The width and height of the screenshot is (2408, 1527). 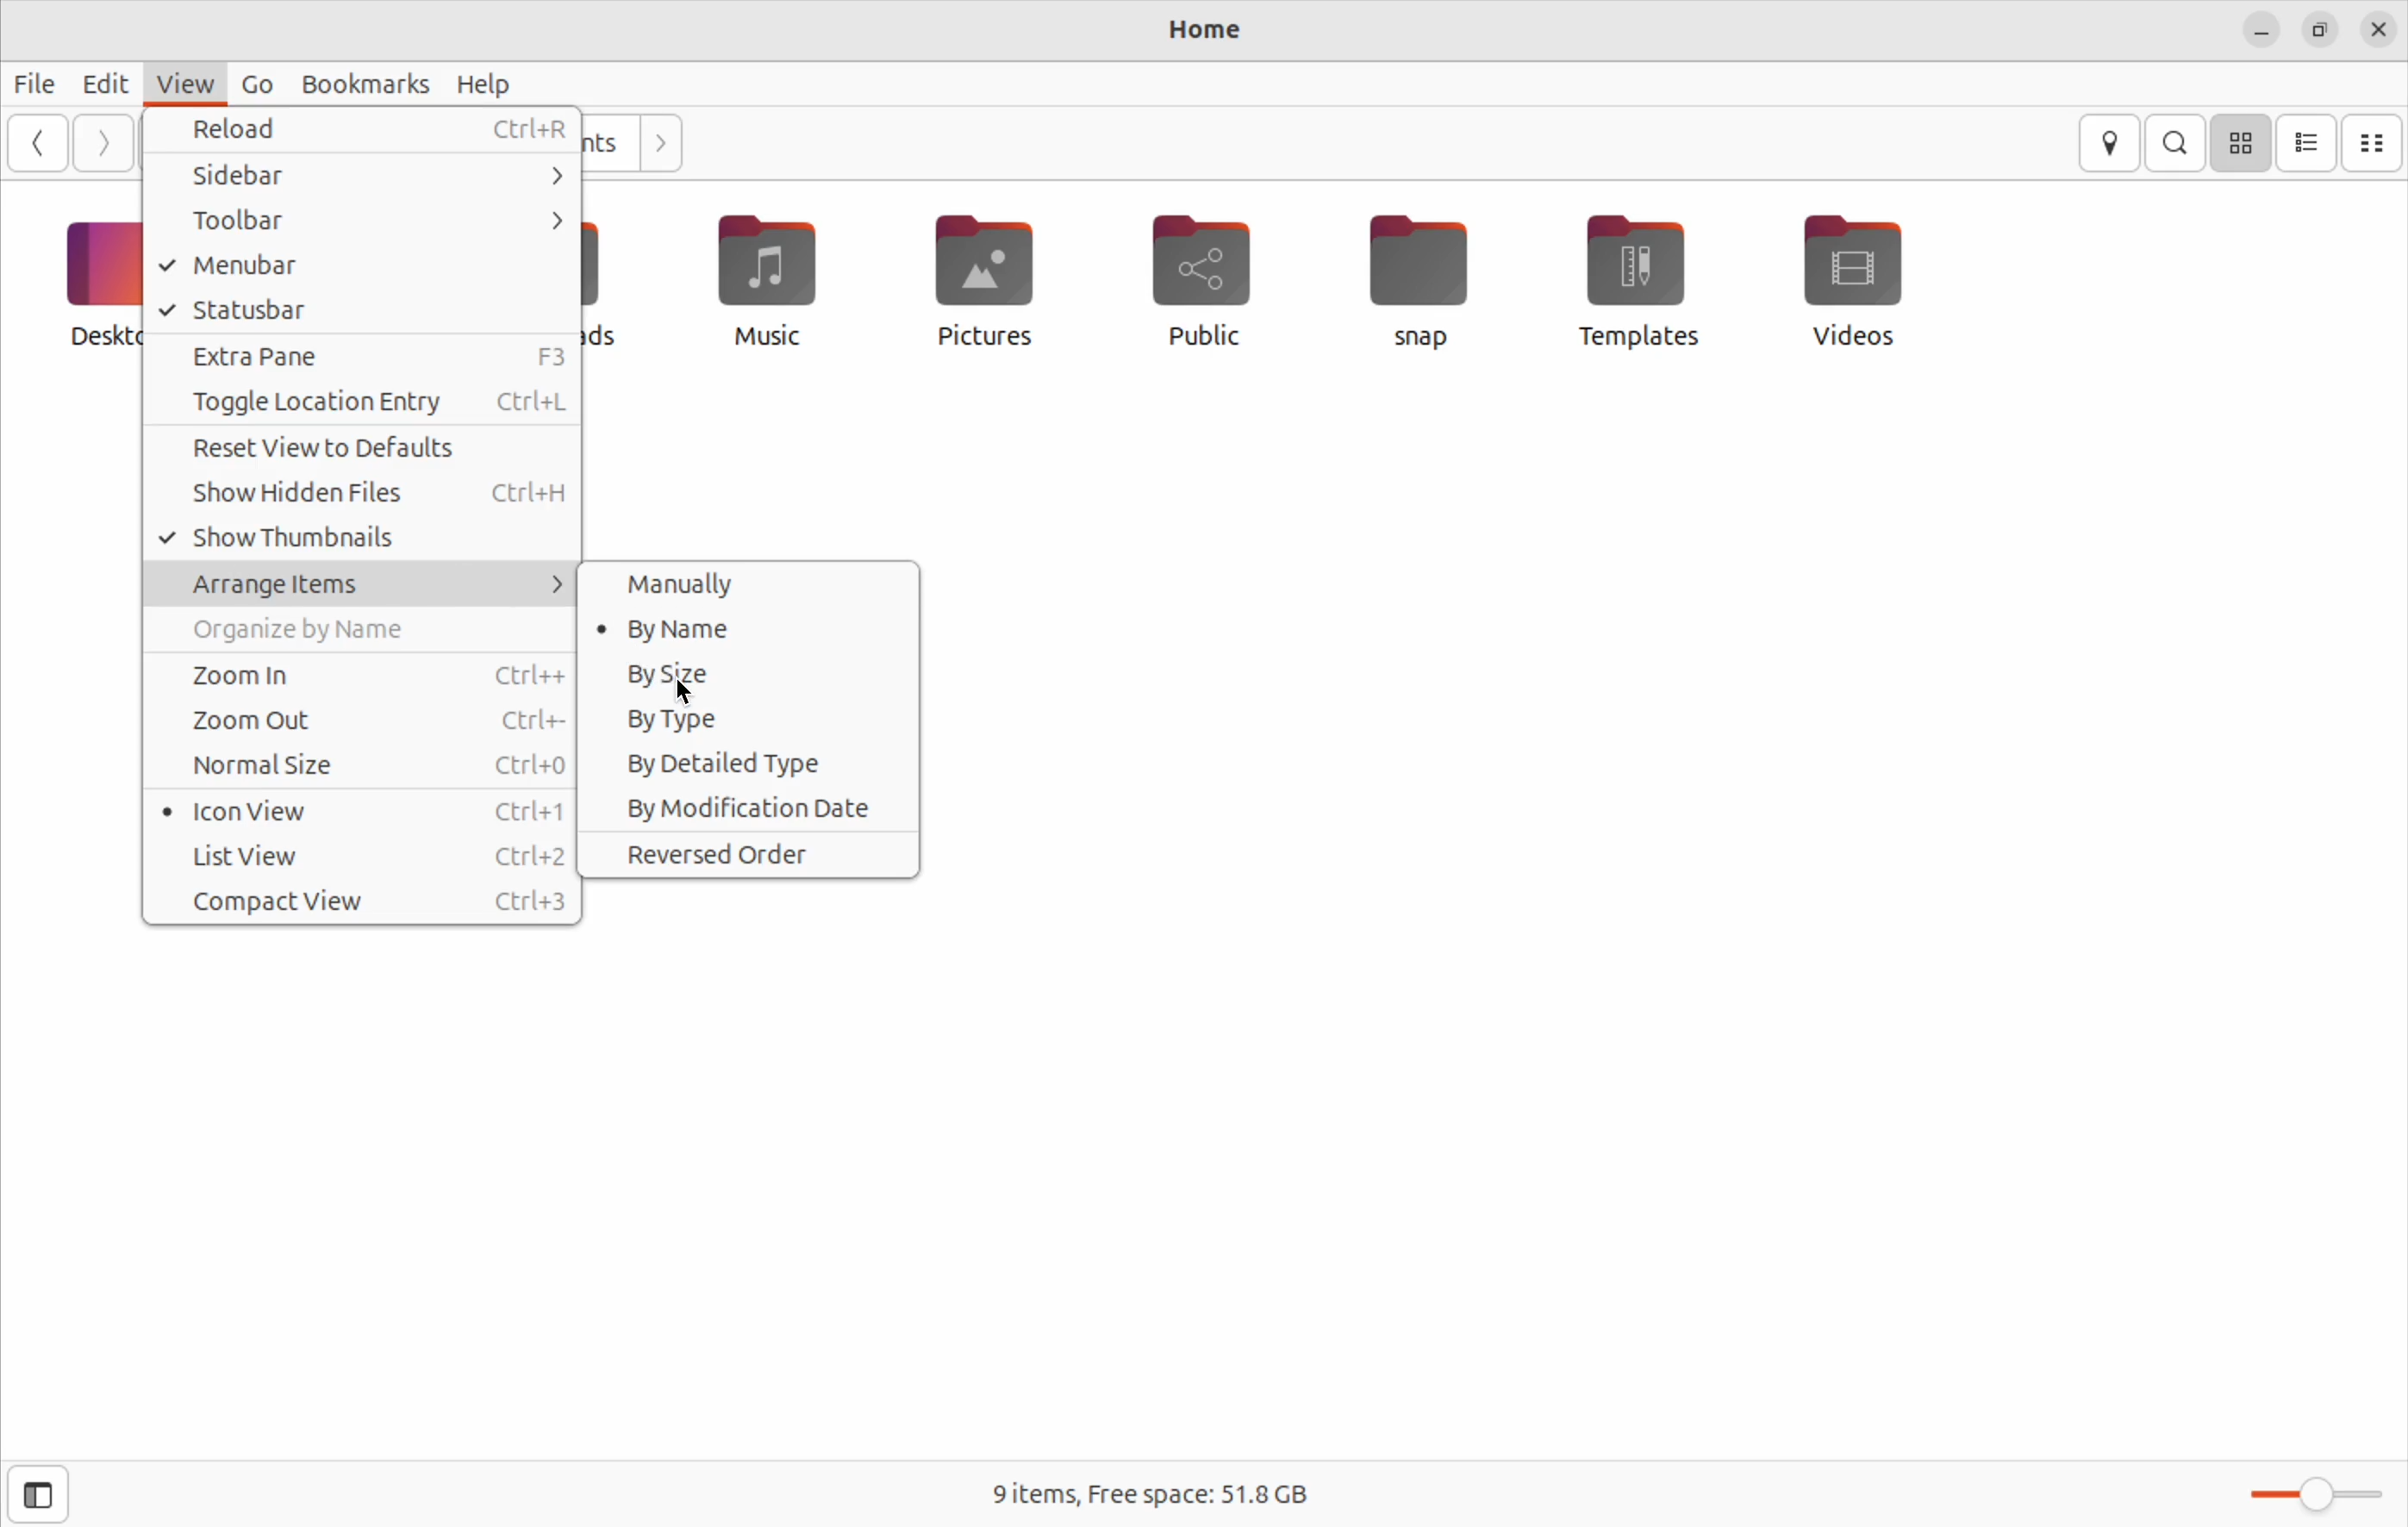 I want to click on desktop icon, so click(x=76, y=286).